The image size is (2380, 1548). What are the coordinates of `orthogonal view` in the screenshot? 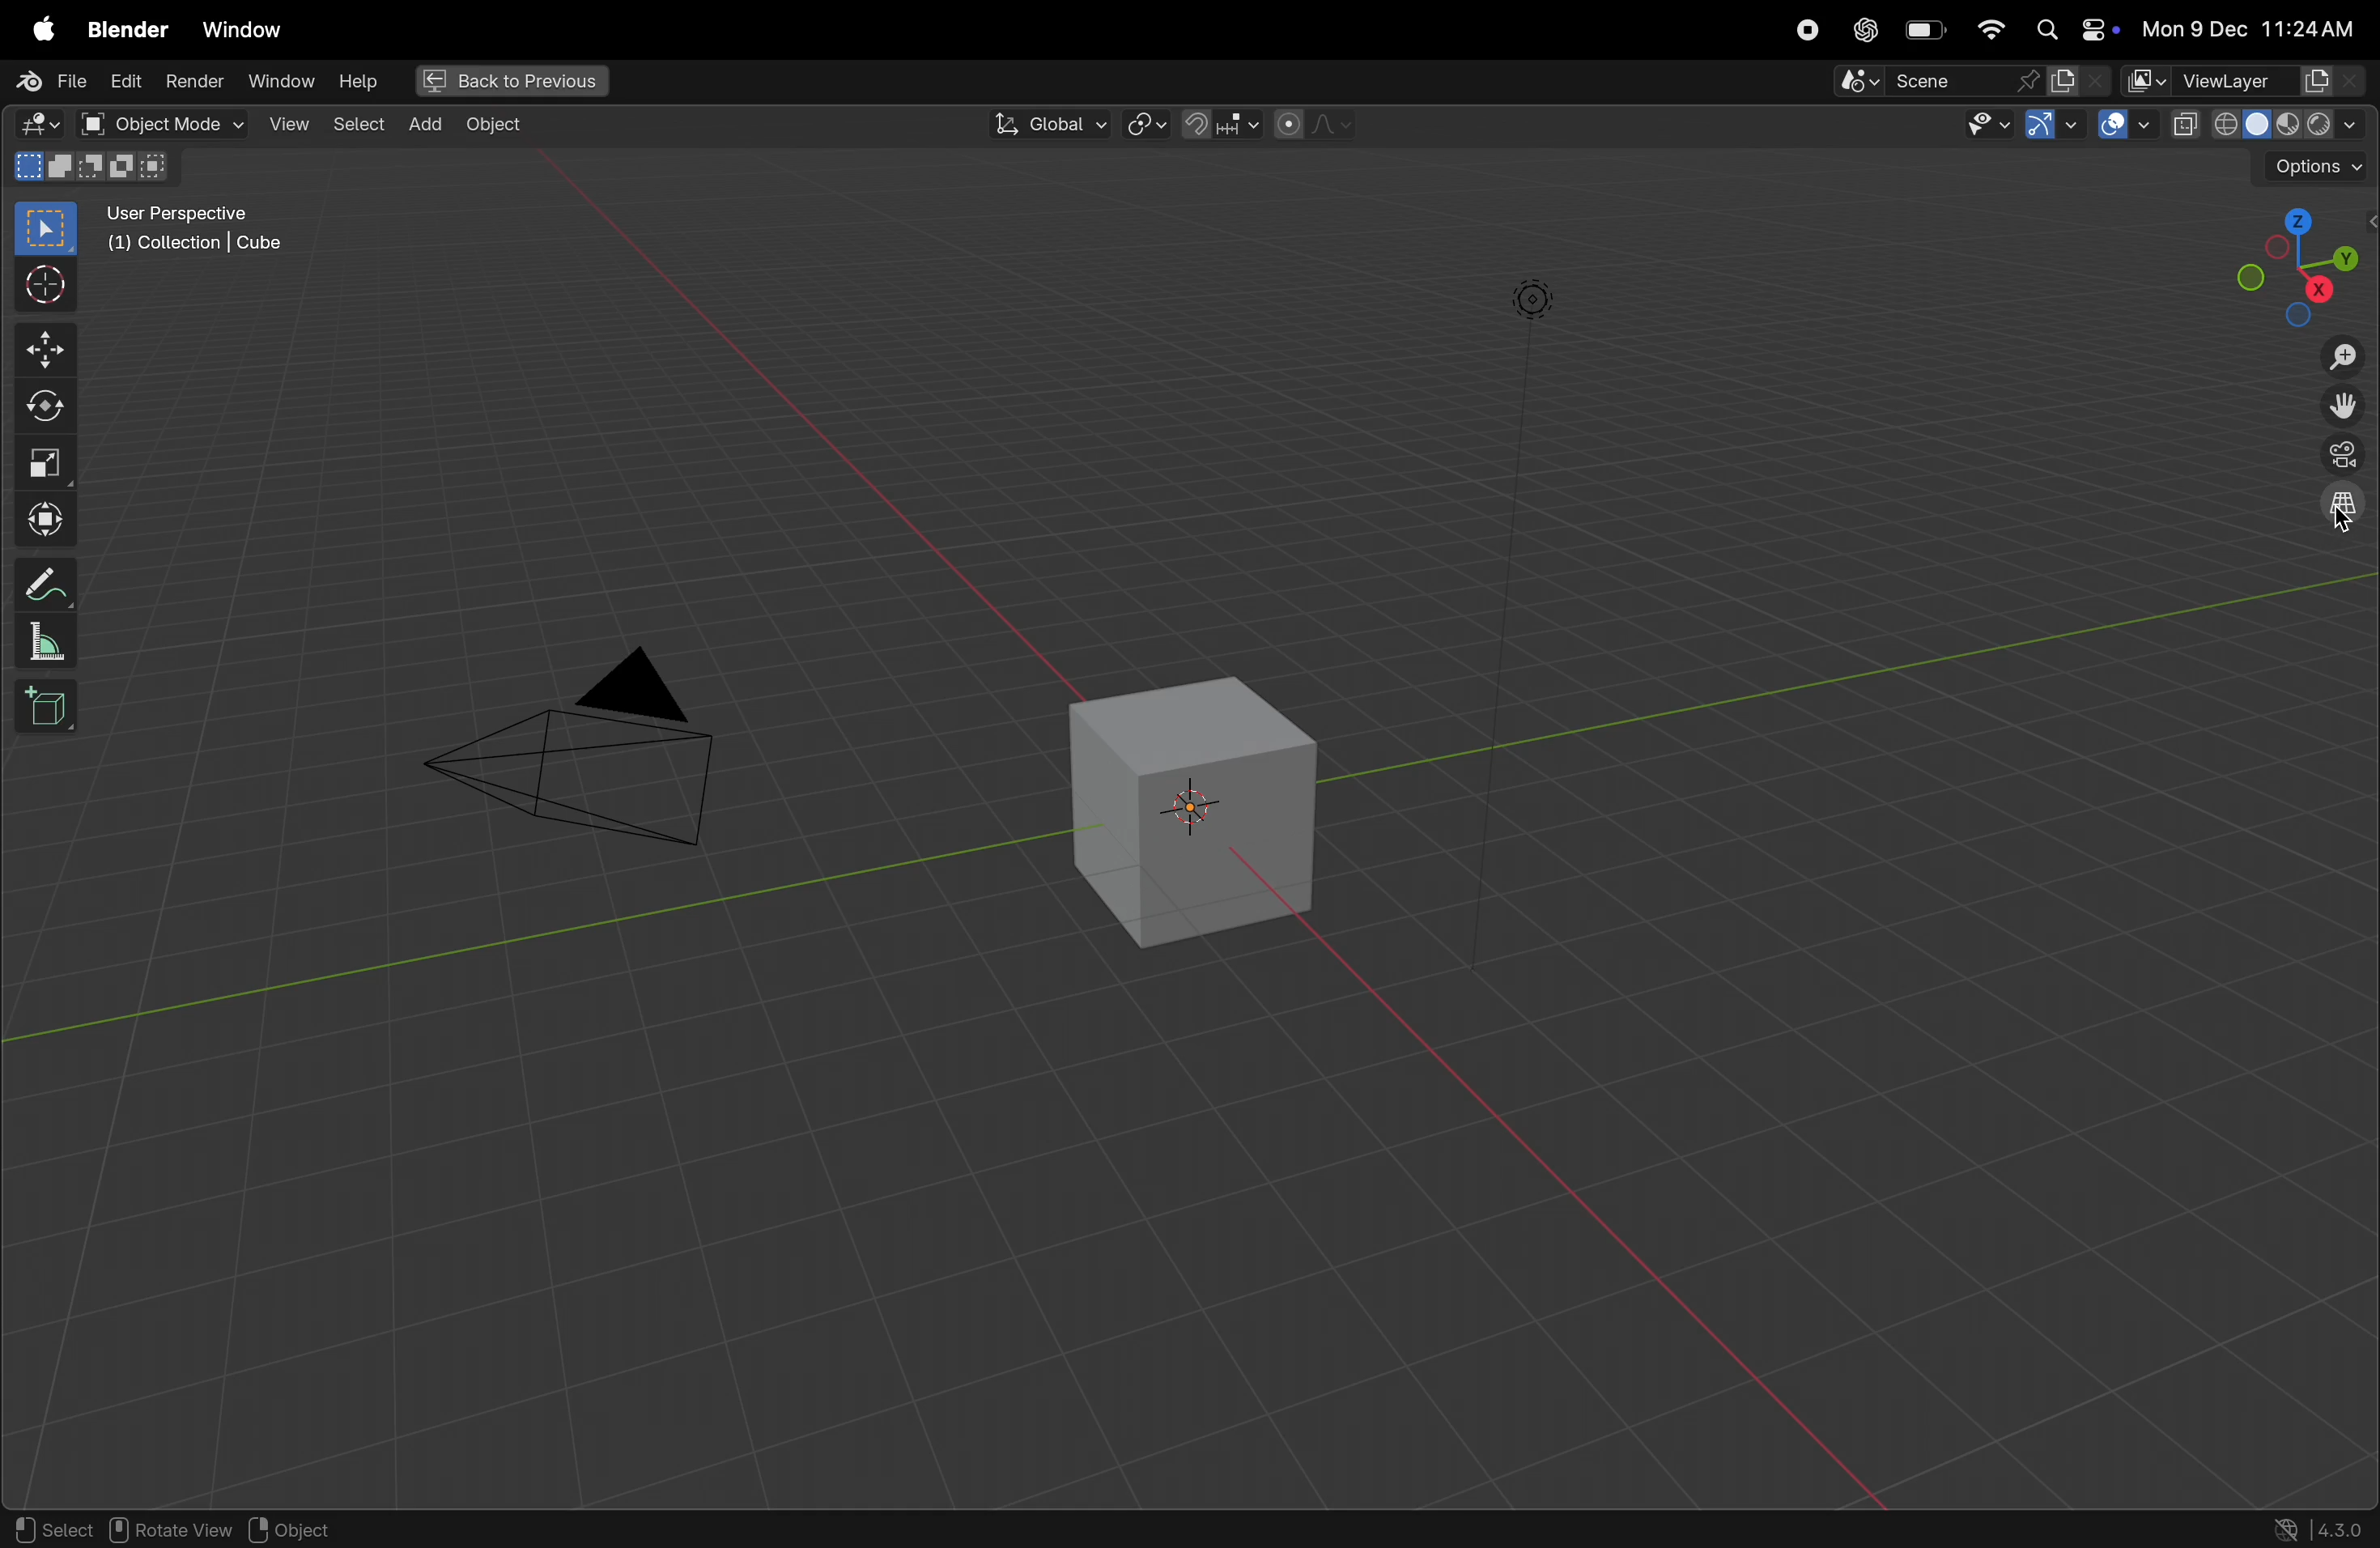 It's located at (2340, 509).